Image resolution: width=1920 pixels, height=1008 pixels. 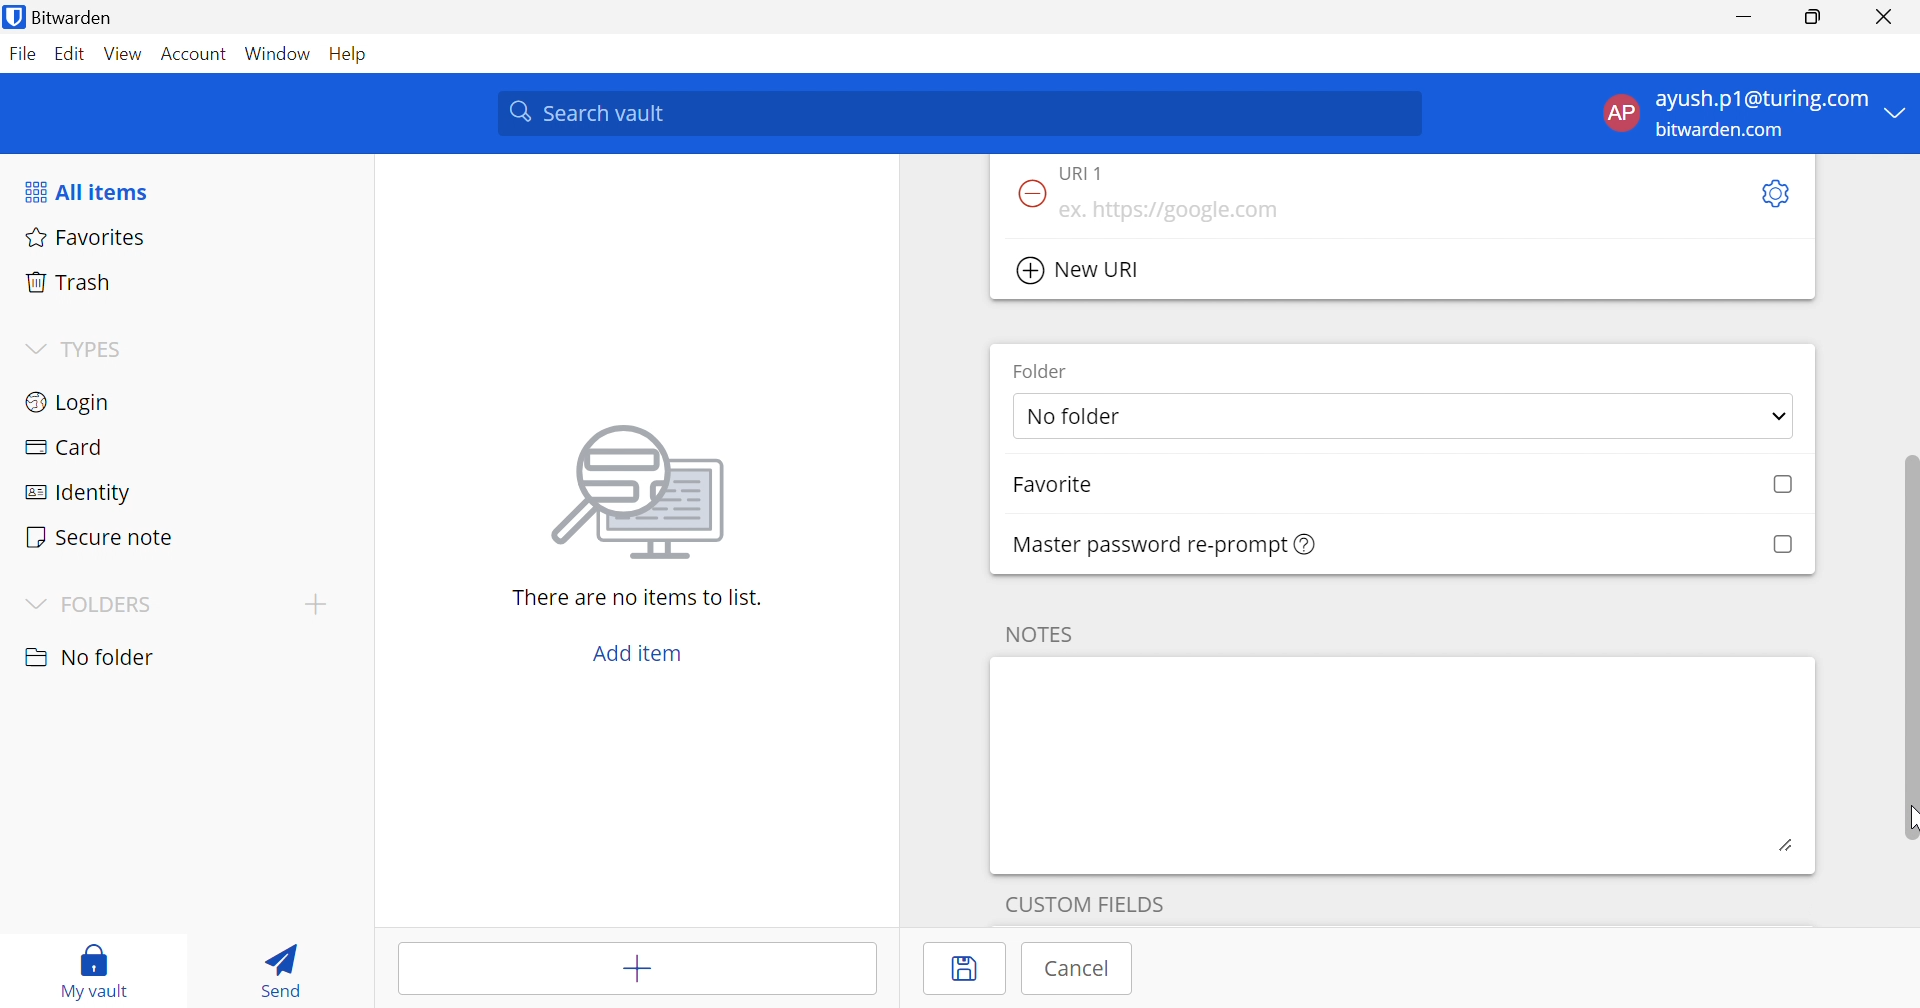 What do you see at coordinates (280, 55) in the screenshot?
I see `Window` at bounding box center [280, 55].